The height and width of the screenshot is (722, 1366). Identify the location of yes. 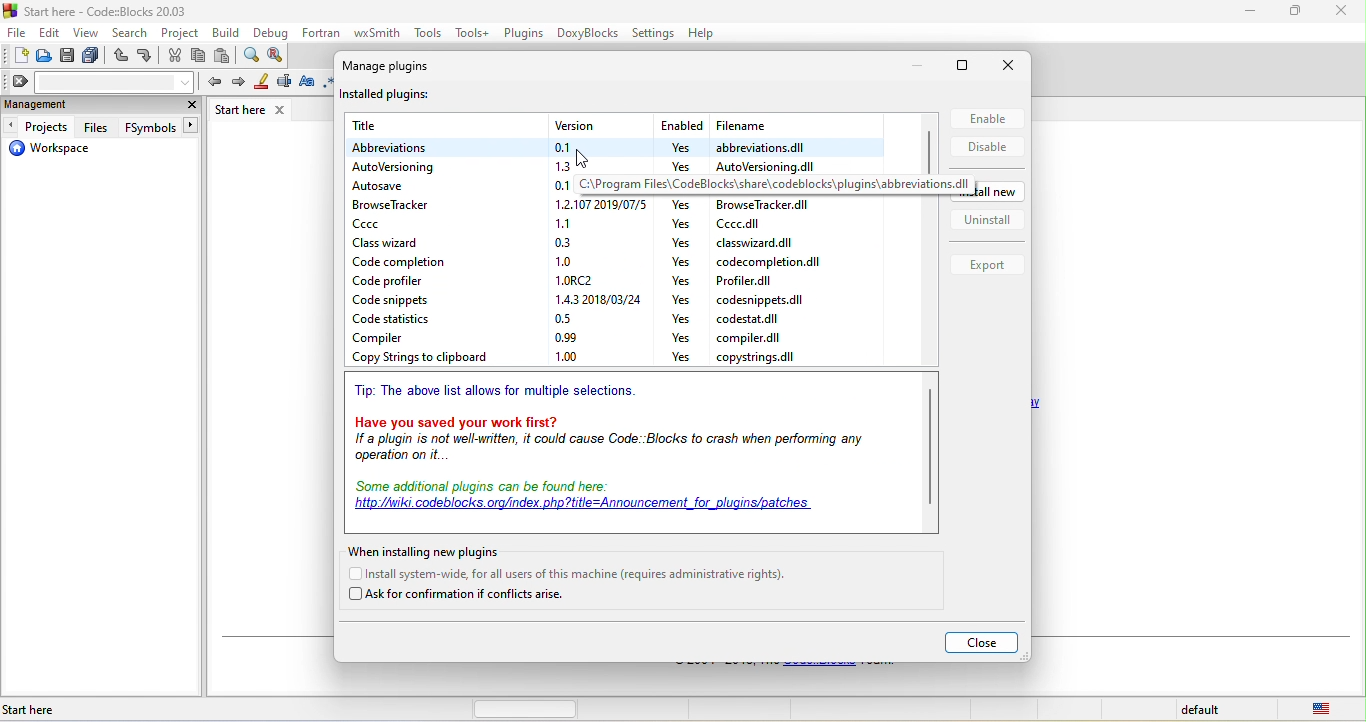
(681, 146).